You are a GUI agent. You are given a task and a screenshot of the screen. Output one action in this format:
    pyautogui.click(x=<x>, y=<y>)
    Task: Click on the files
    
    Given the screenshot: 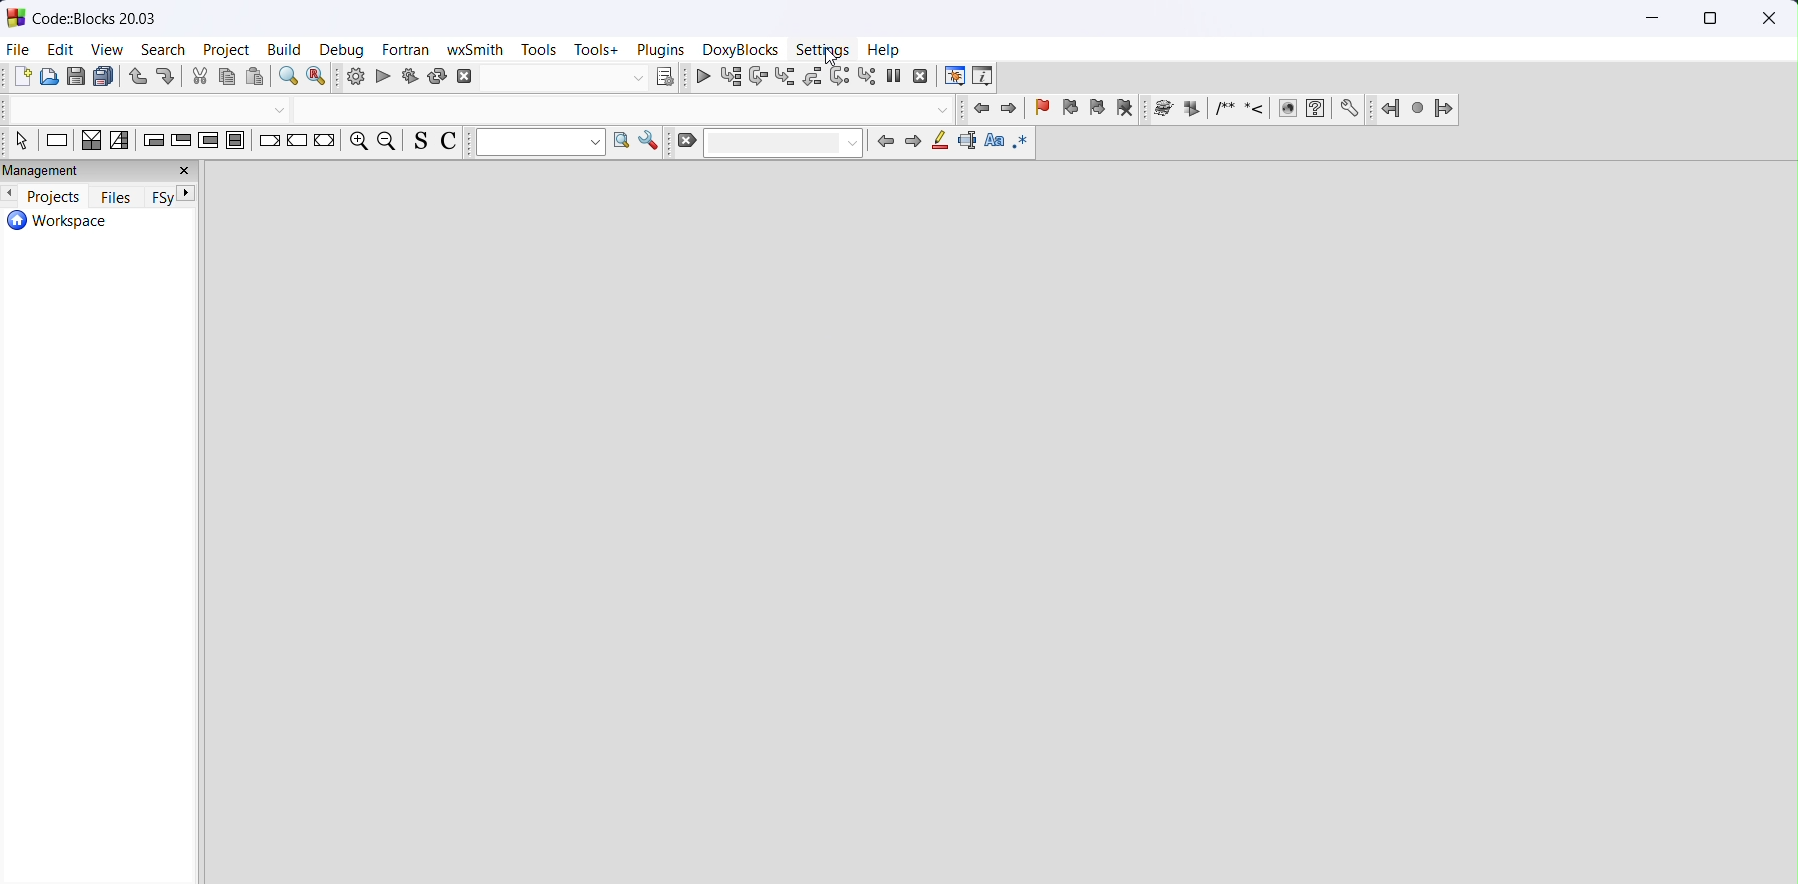 What is the action you would take?
    pyautogui.click(x=117, y=198)
    